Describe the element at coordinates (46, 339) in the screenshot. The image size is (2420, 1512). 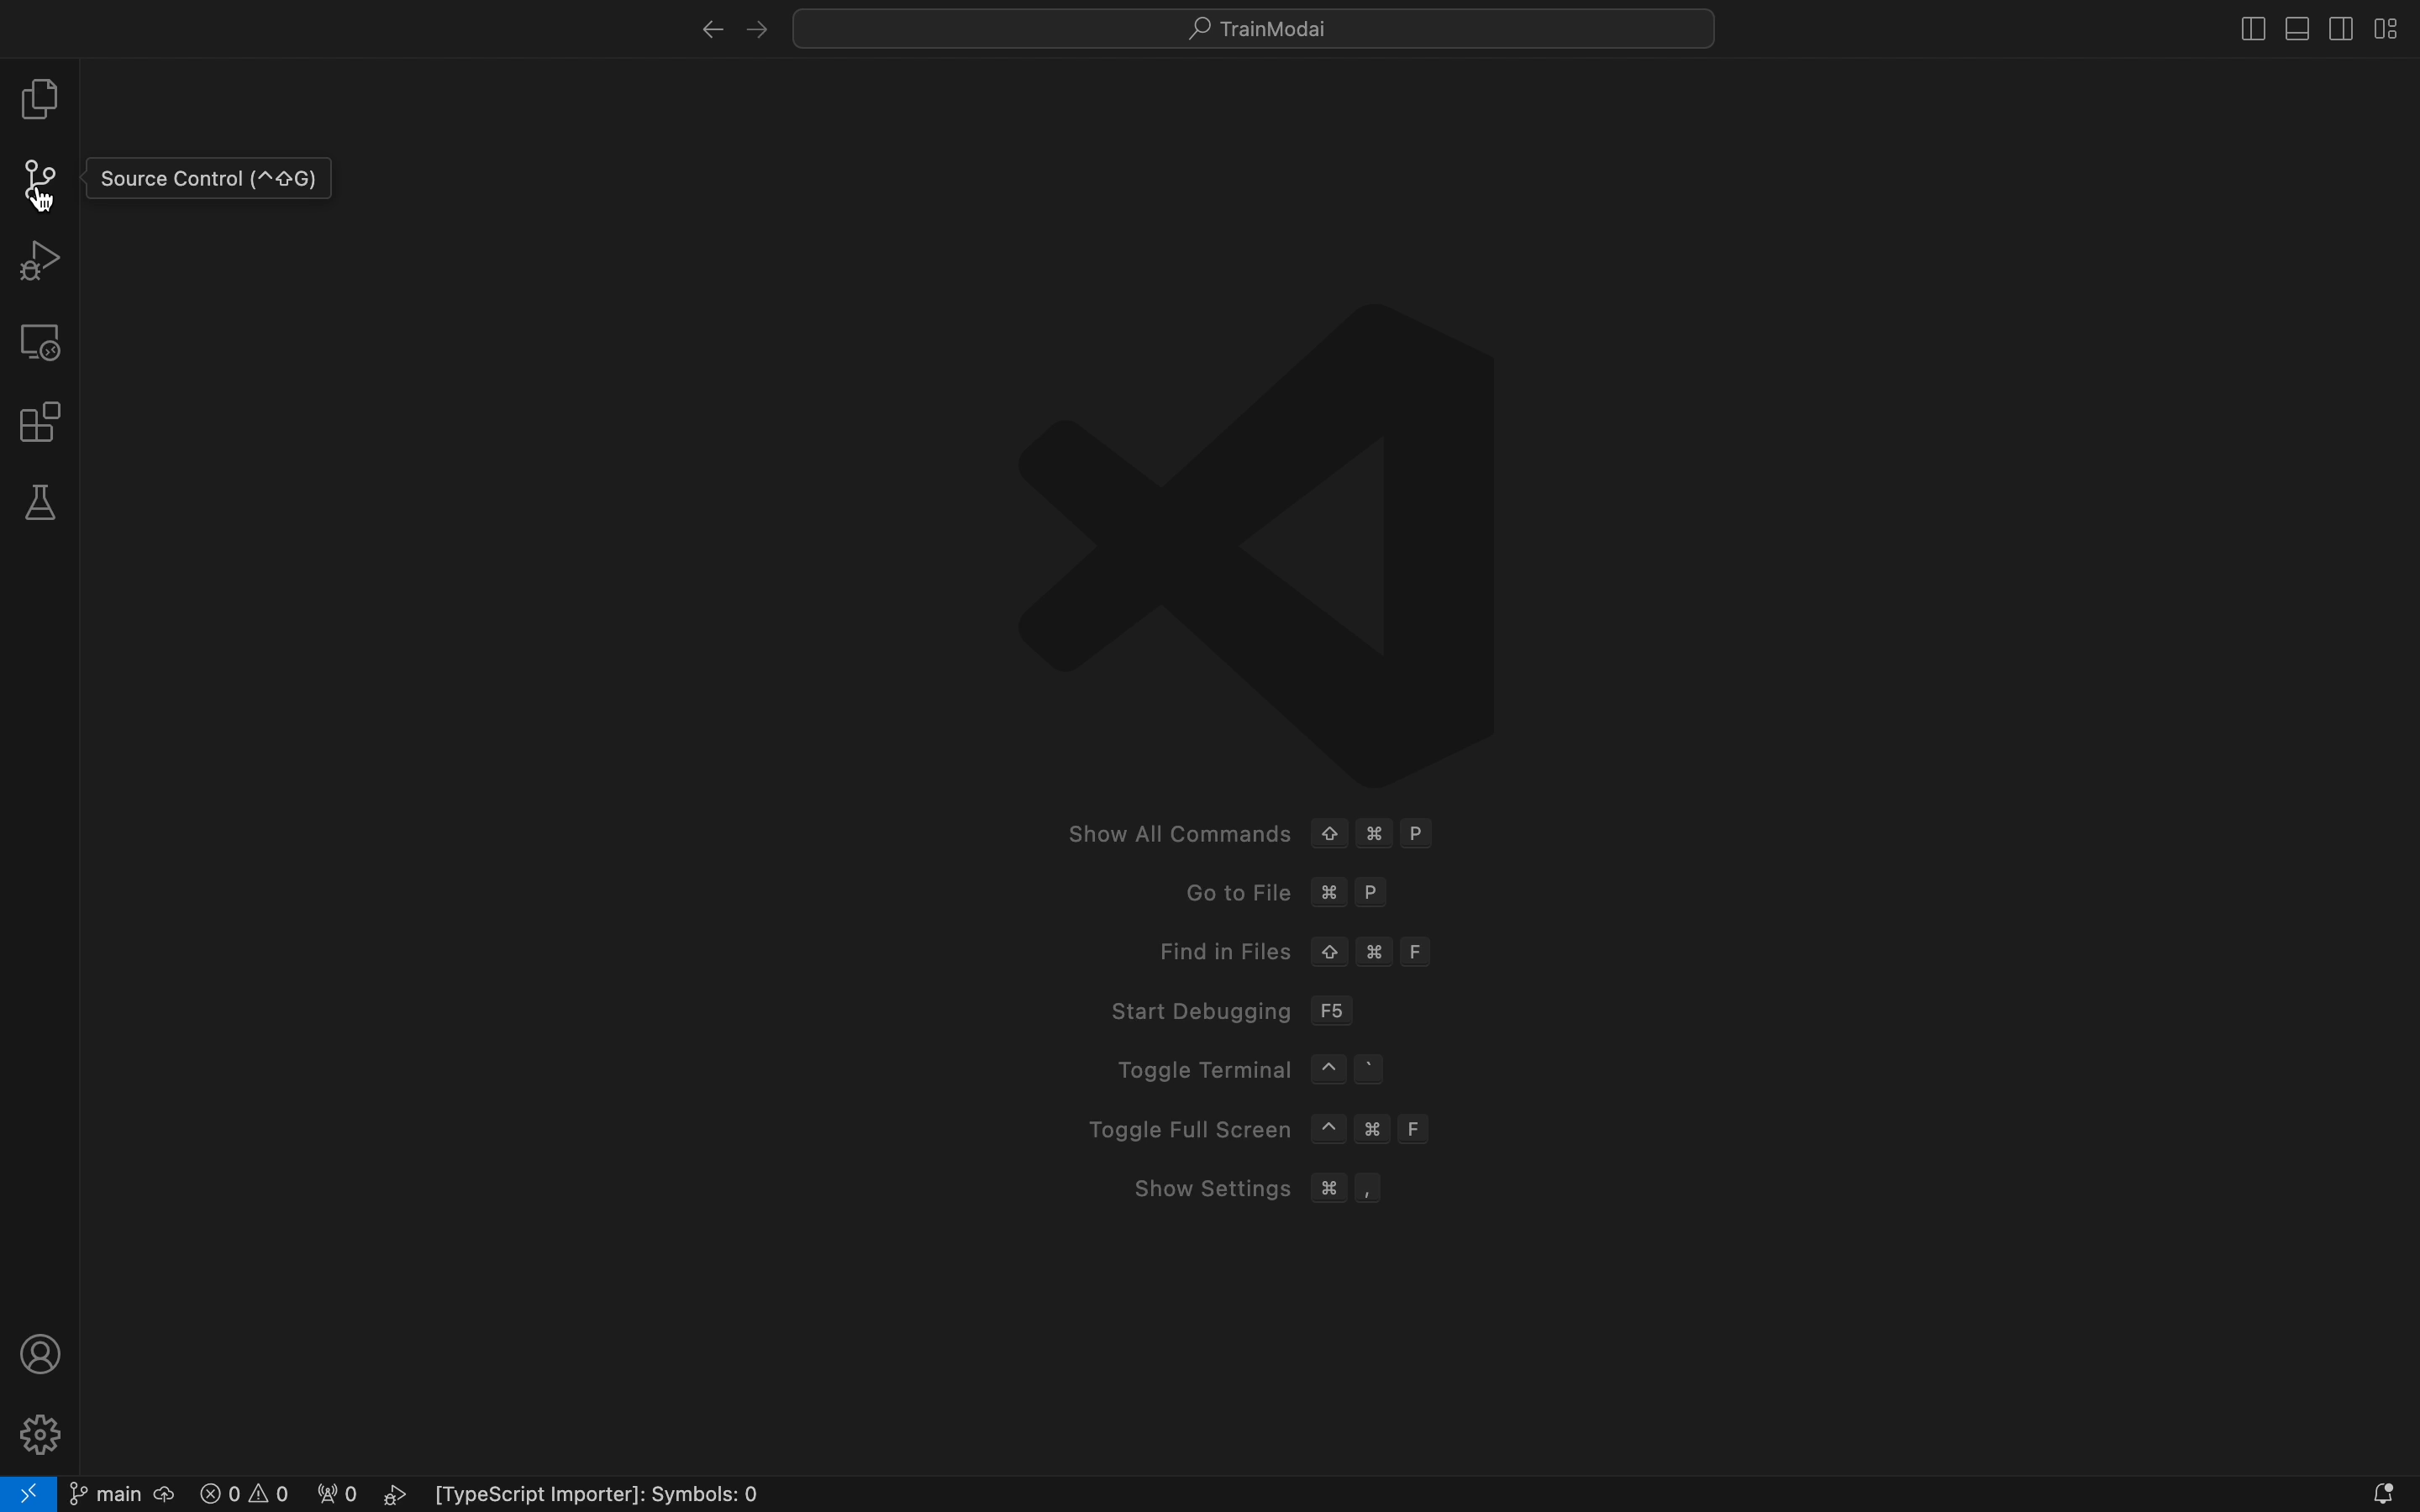
I see `remote` at that location.